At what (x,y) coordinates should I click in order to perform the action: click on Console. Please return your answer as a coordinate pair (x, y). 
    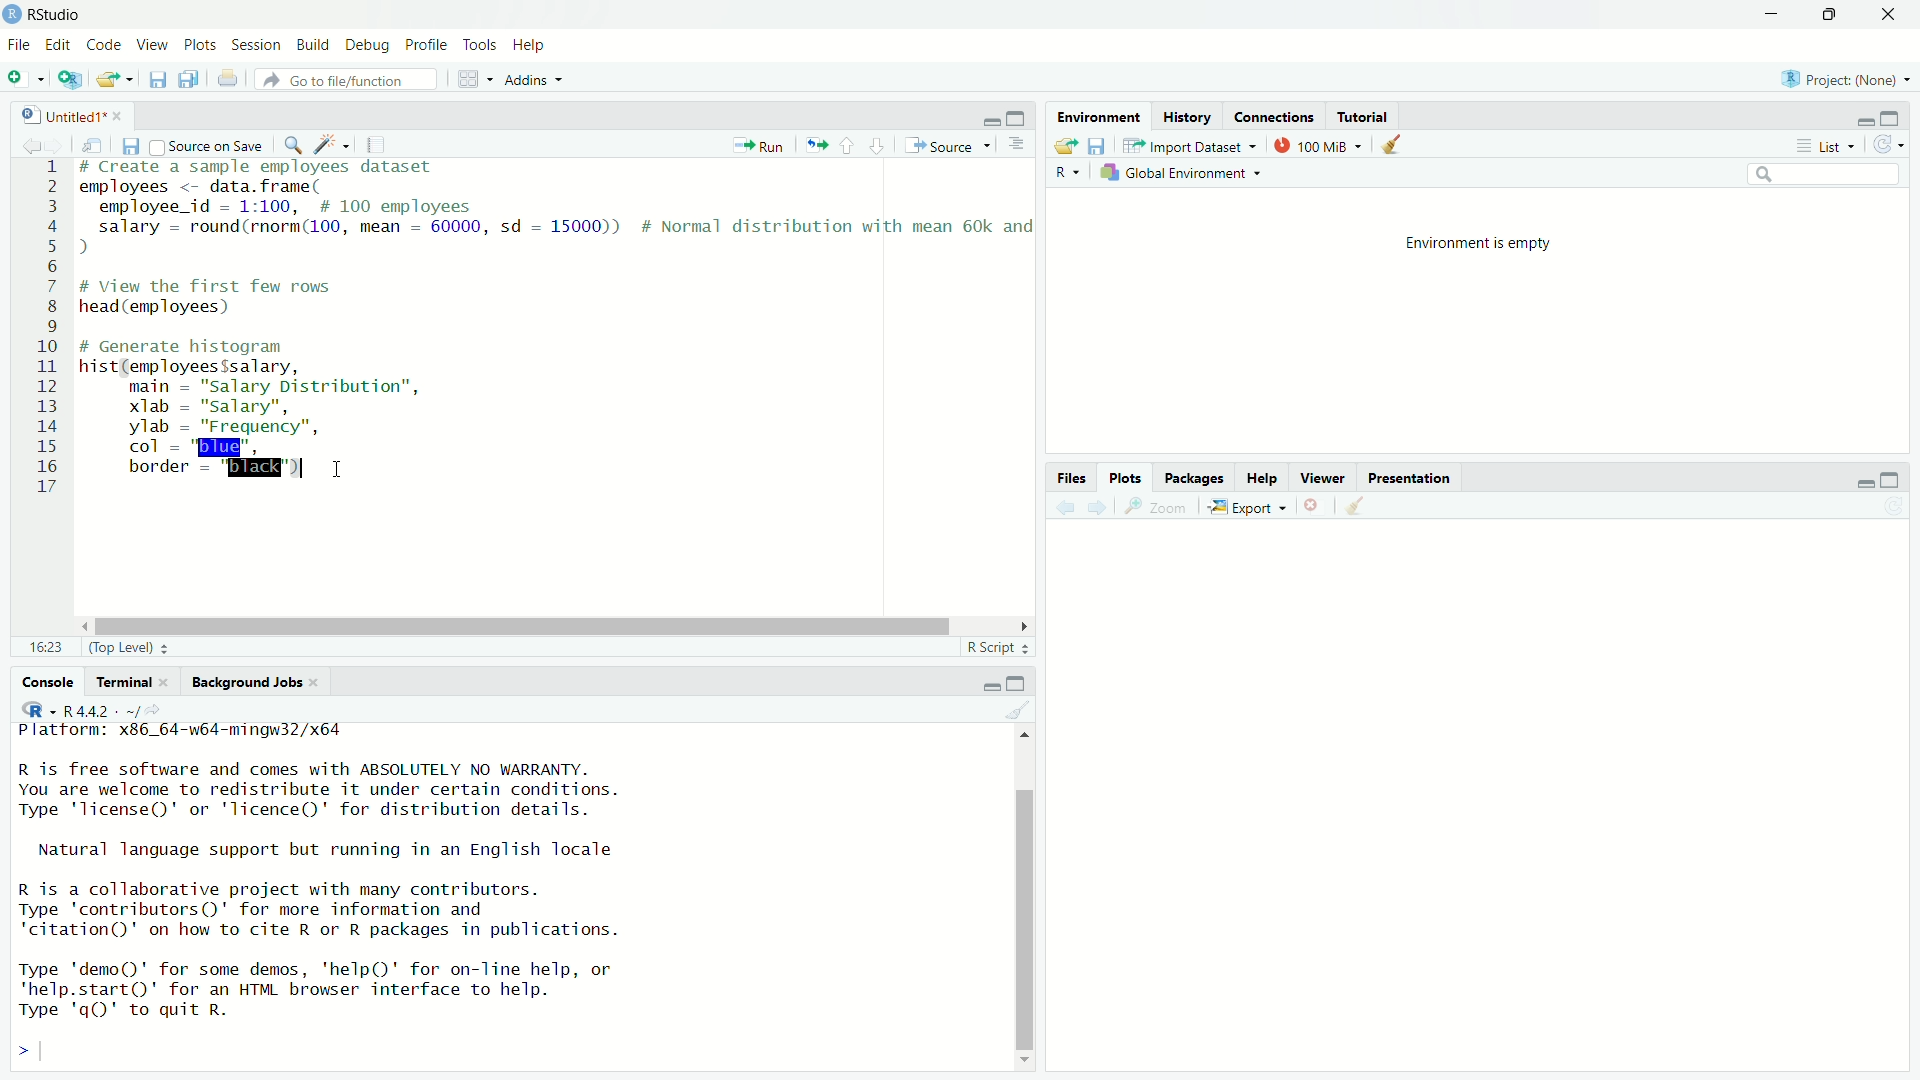
    Looking at the image, I should click on (50, 682).